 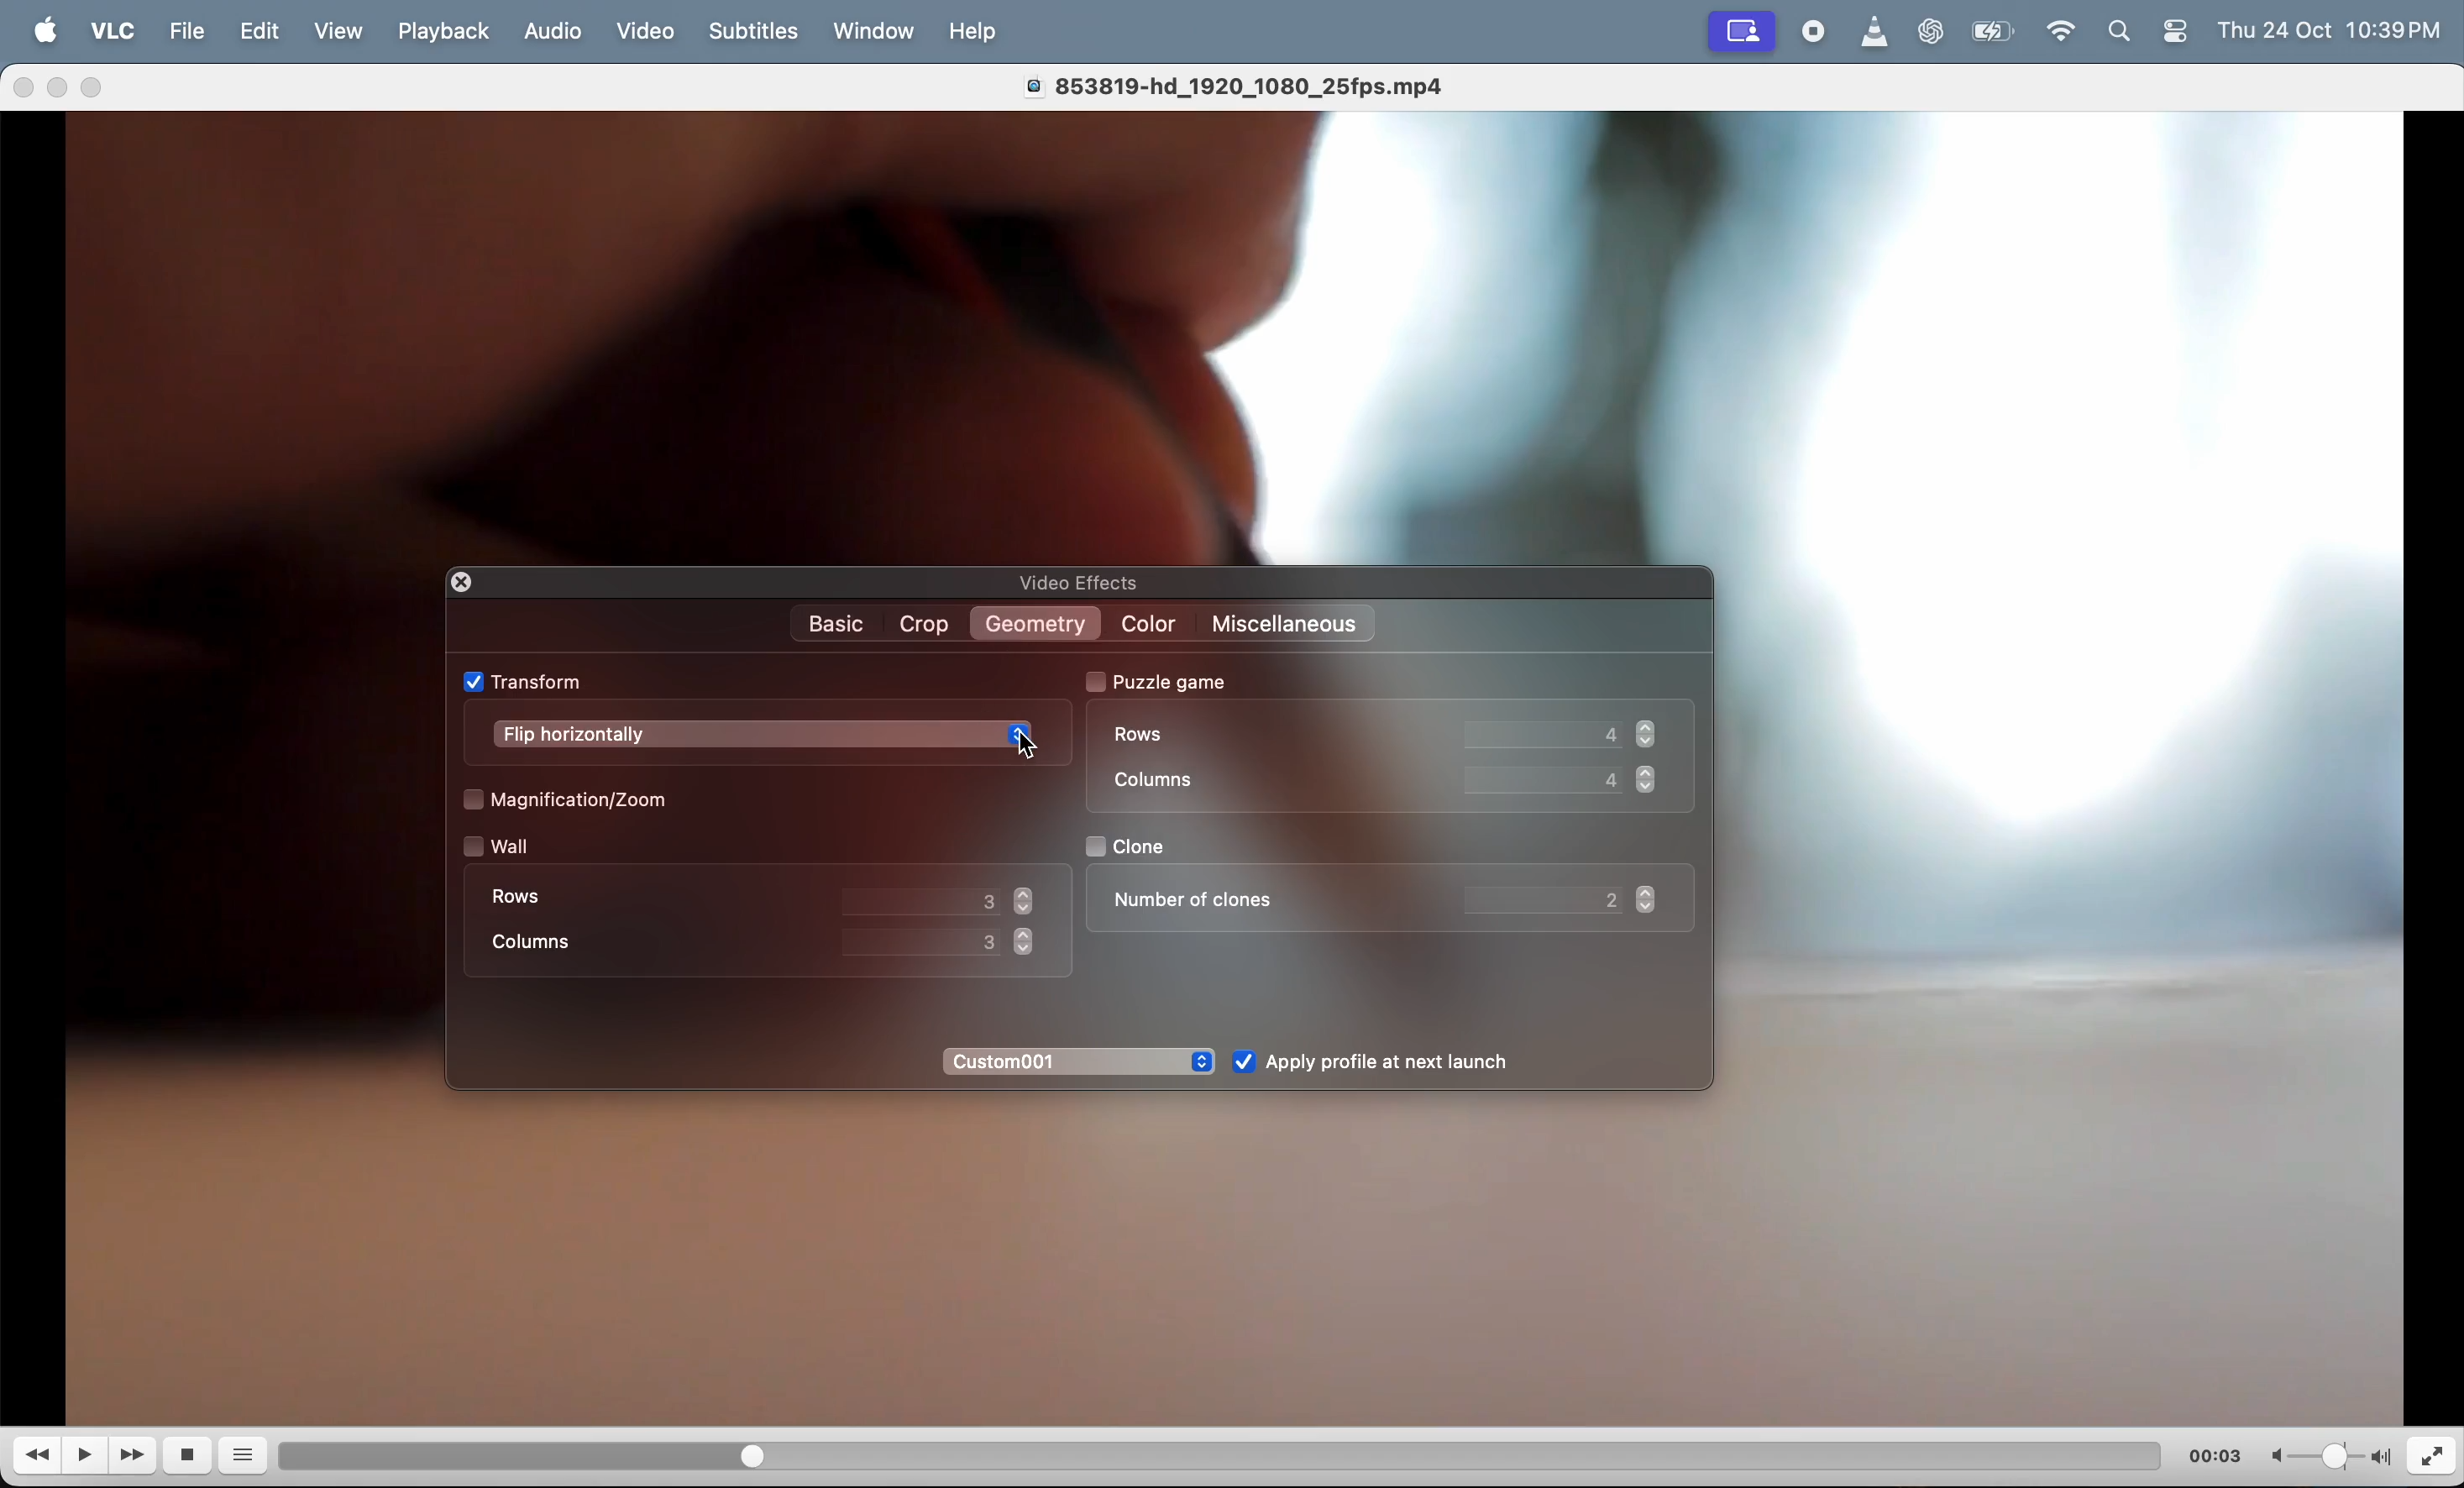 What do you see at coordinates (1186, 684) in the screenshot?
I see `puzzle game` at bounding box center [1186, 684].